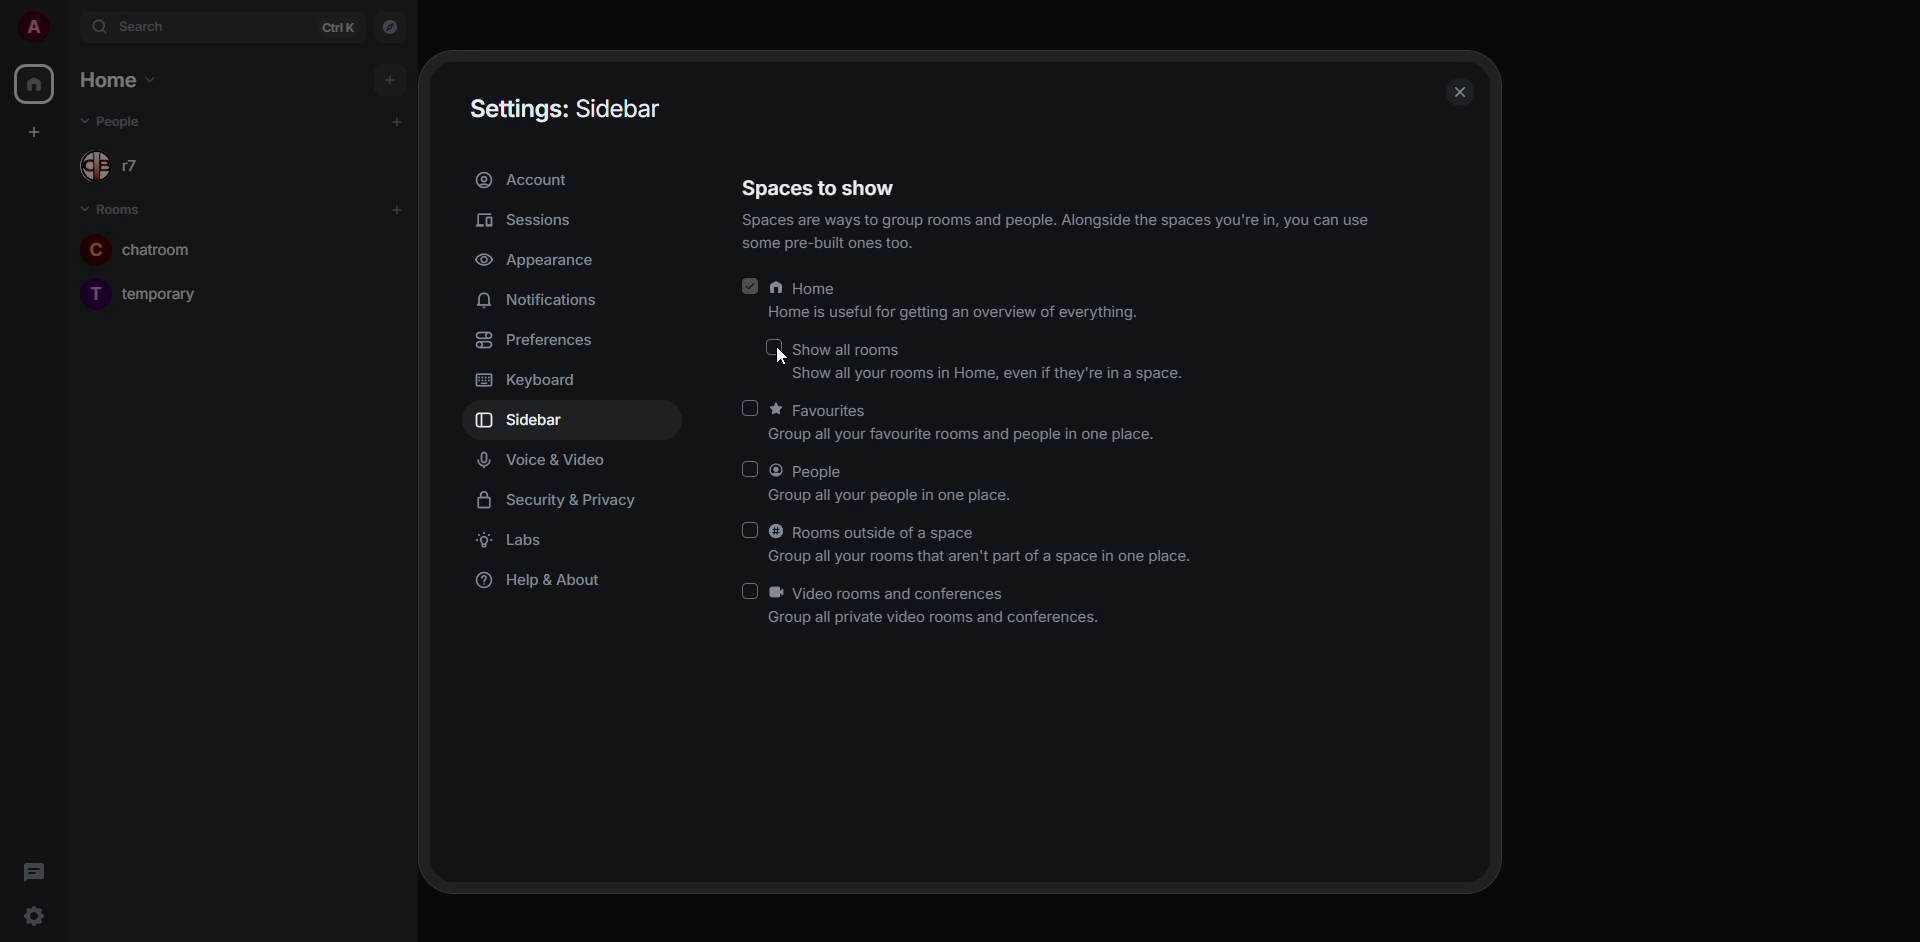 This screenshot has width=1920, height=942. What do you see at coordinates (745, 591) in the screenshot?
I see `click to enable` at bounding box center [745, 591].